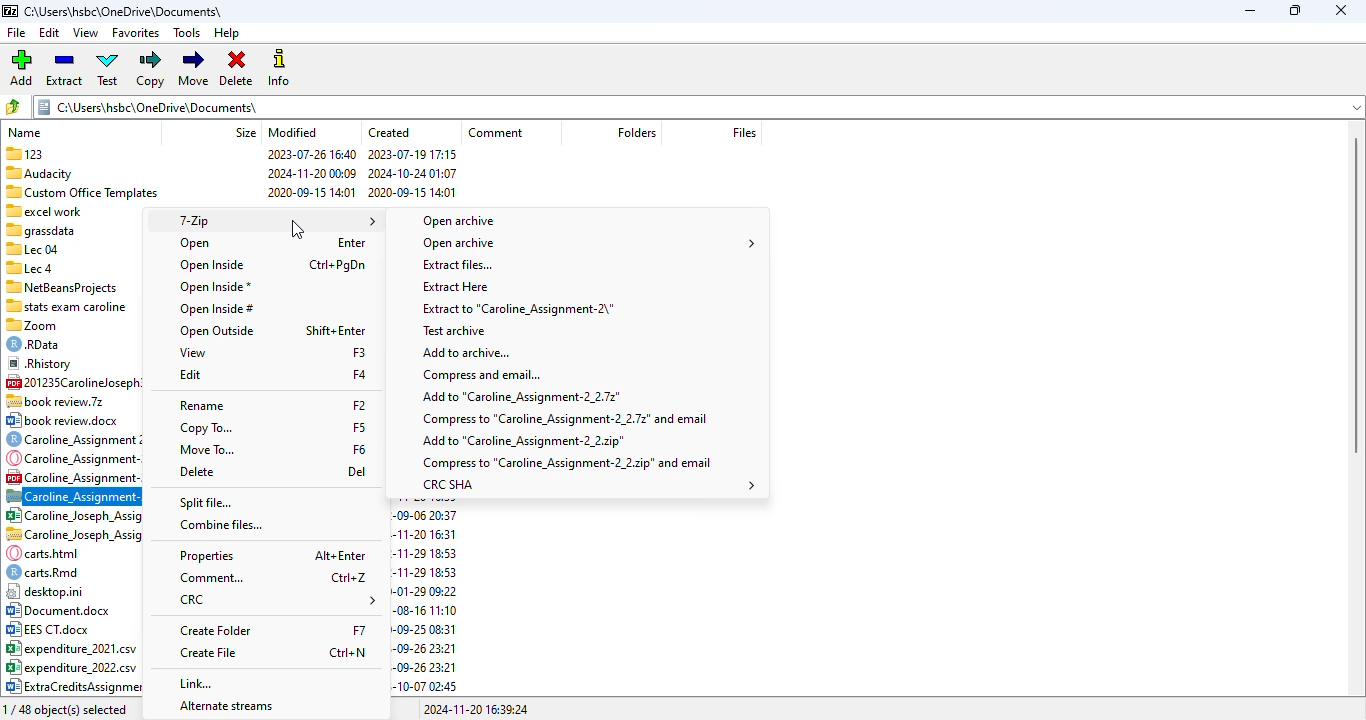 The image size is (1366, 720). I want to click on add to archive, so click(466, 353).